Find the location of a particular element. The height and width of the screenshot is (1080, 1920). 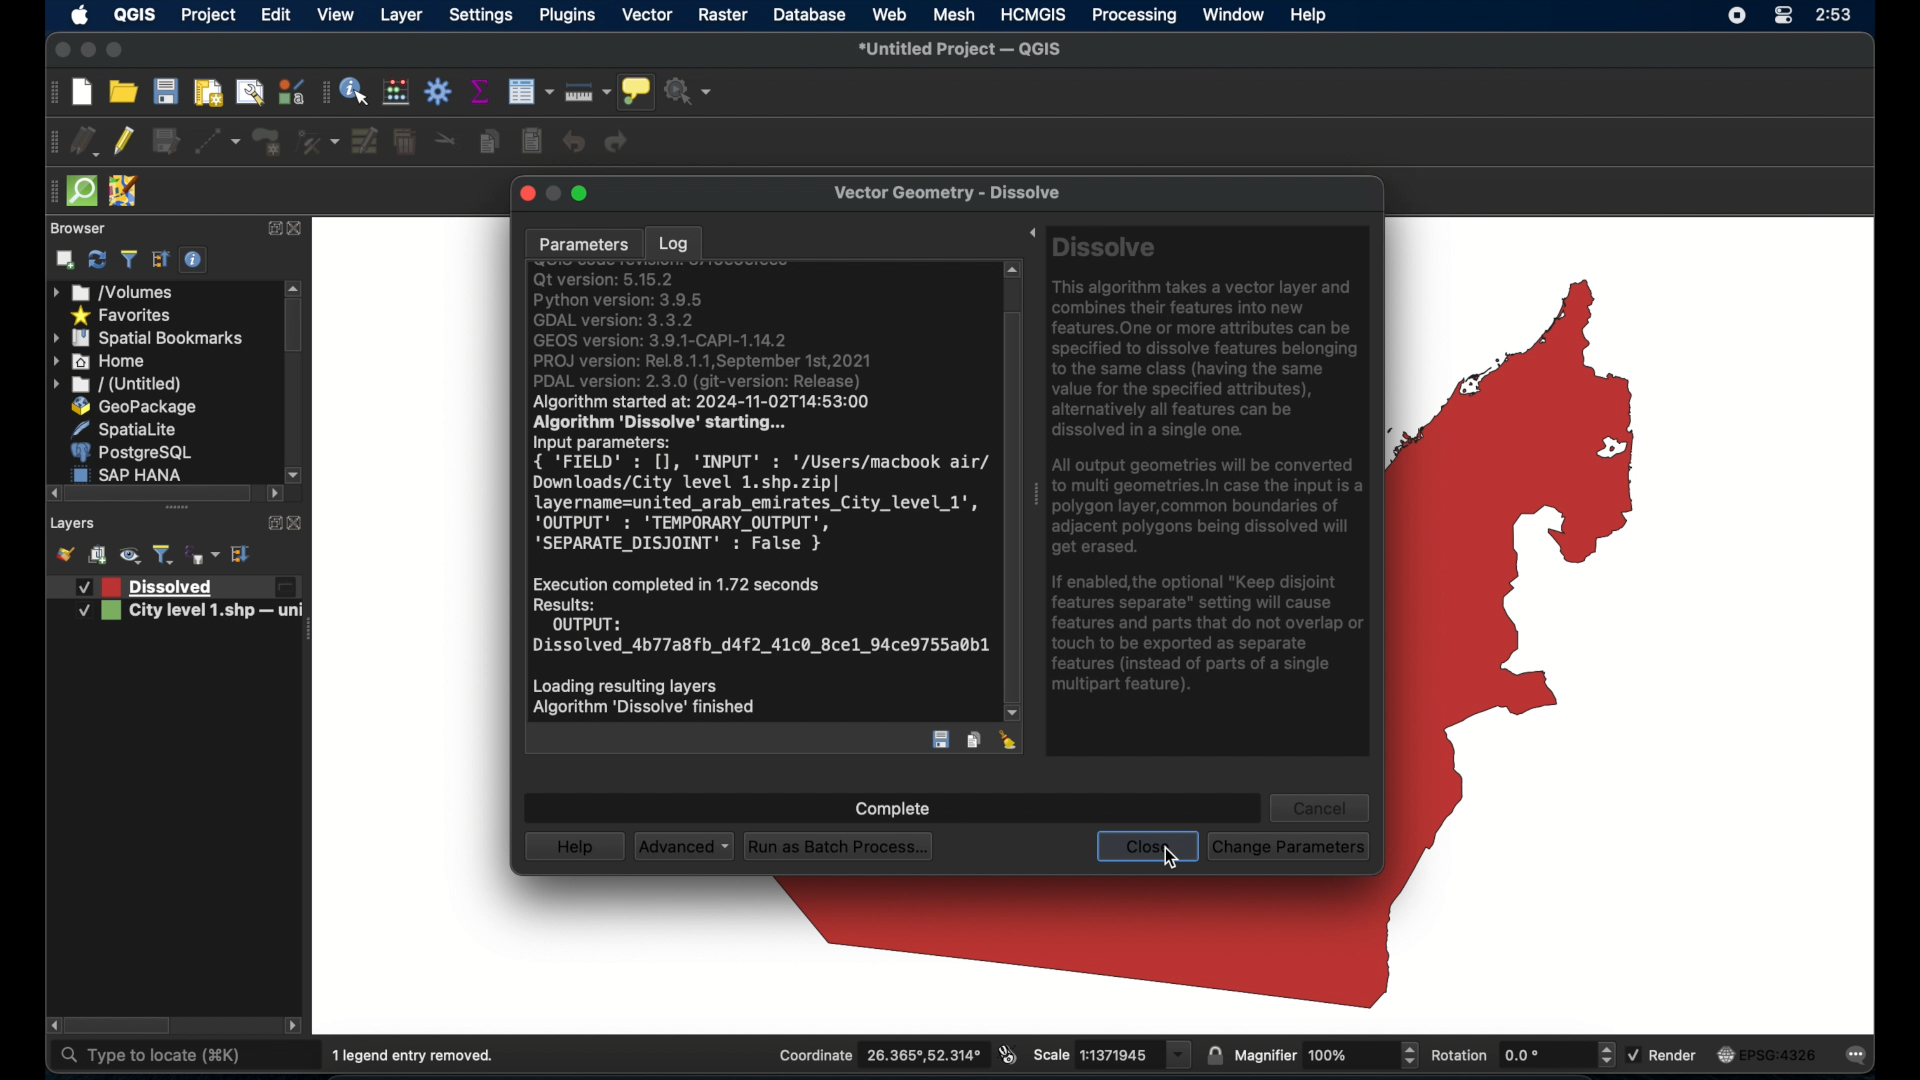

print layout is located at coordinates (206, 94).